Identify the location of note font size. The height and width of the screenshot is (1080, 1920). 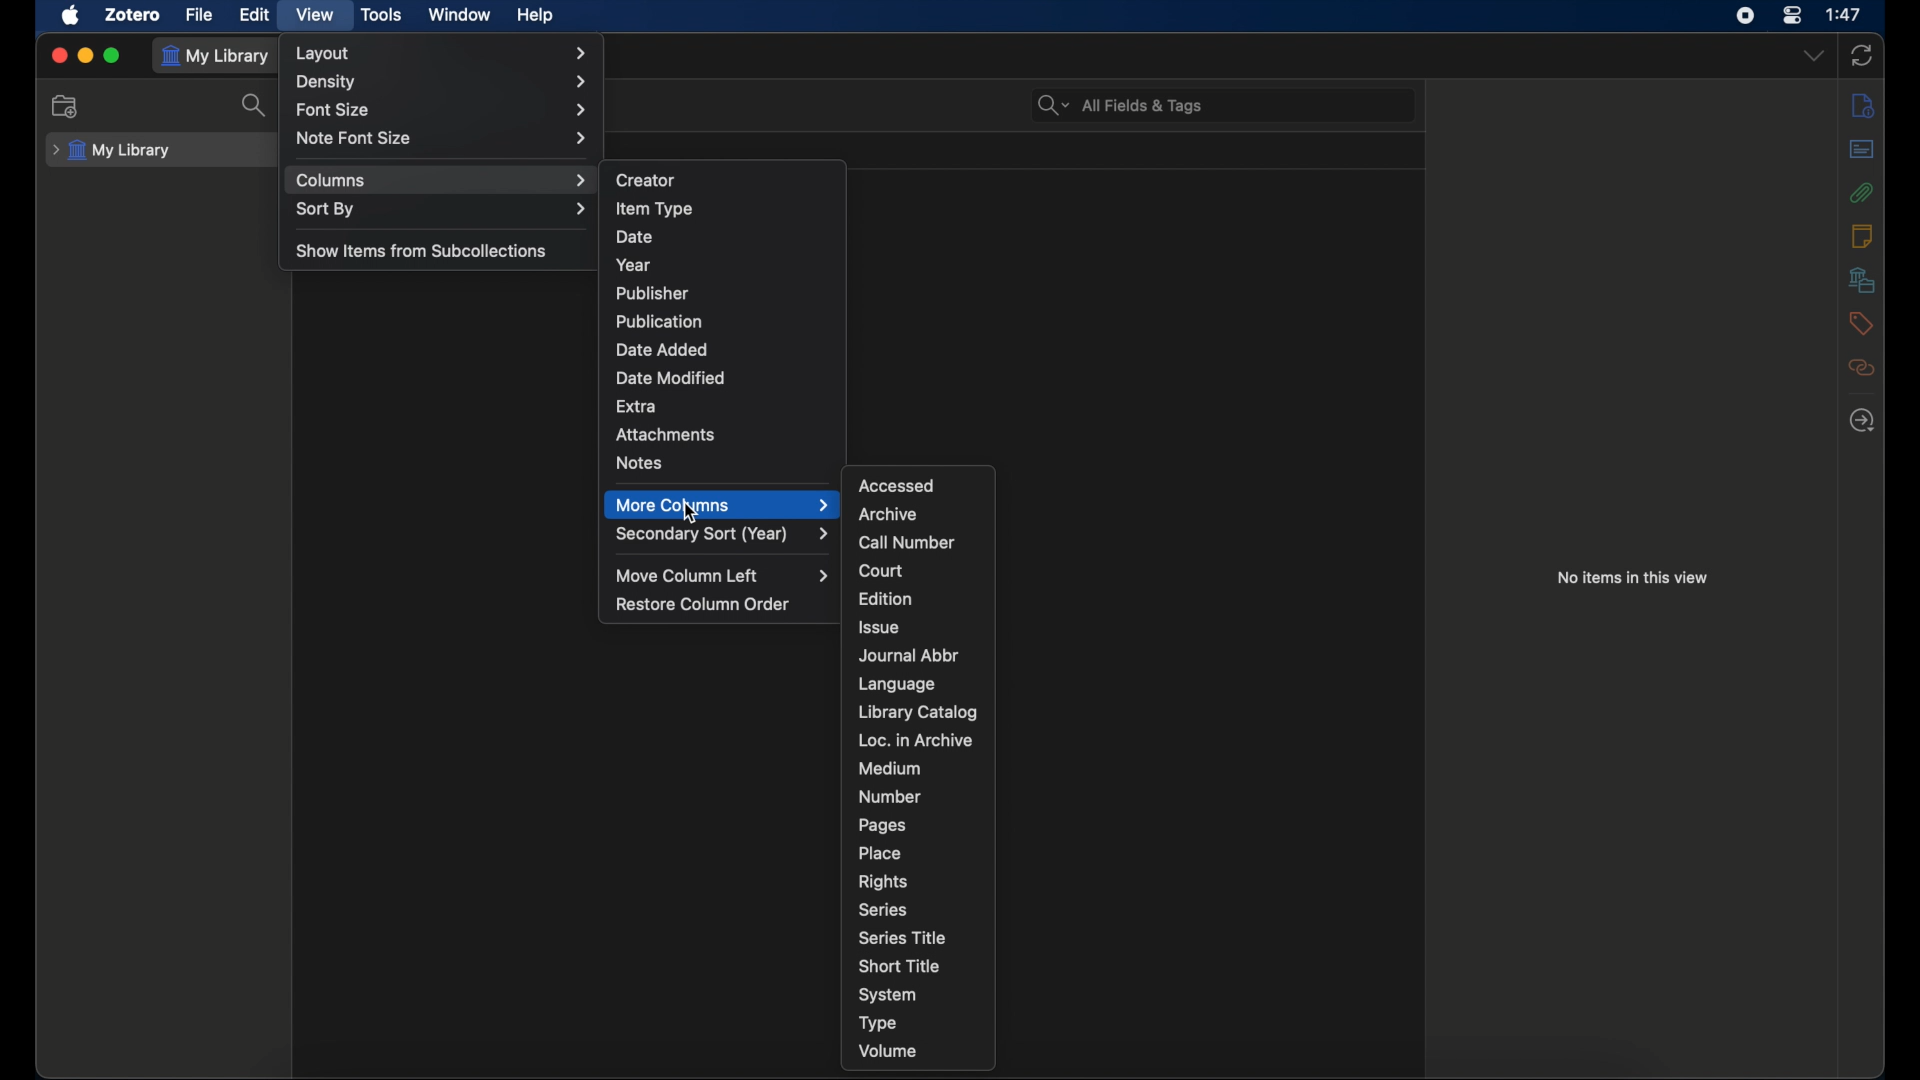
(443, 138).